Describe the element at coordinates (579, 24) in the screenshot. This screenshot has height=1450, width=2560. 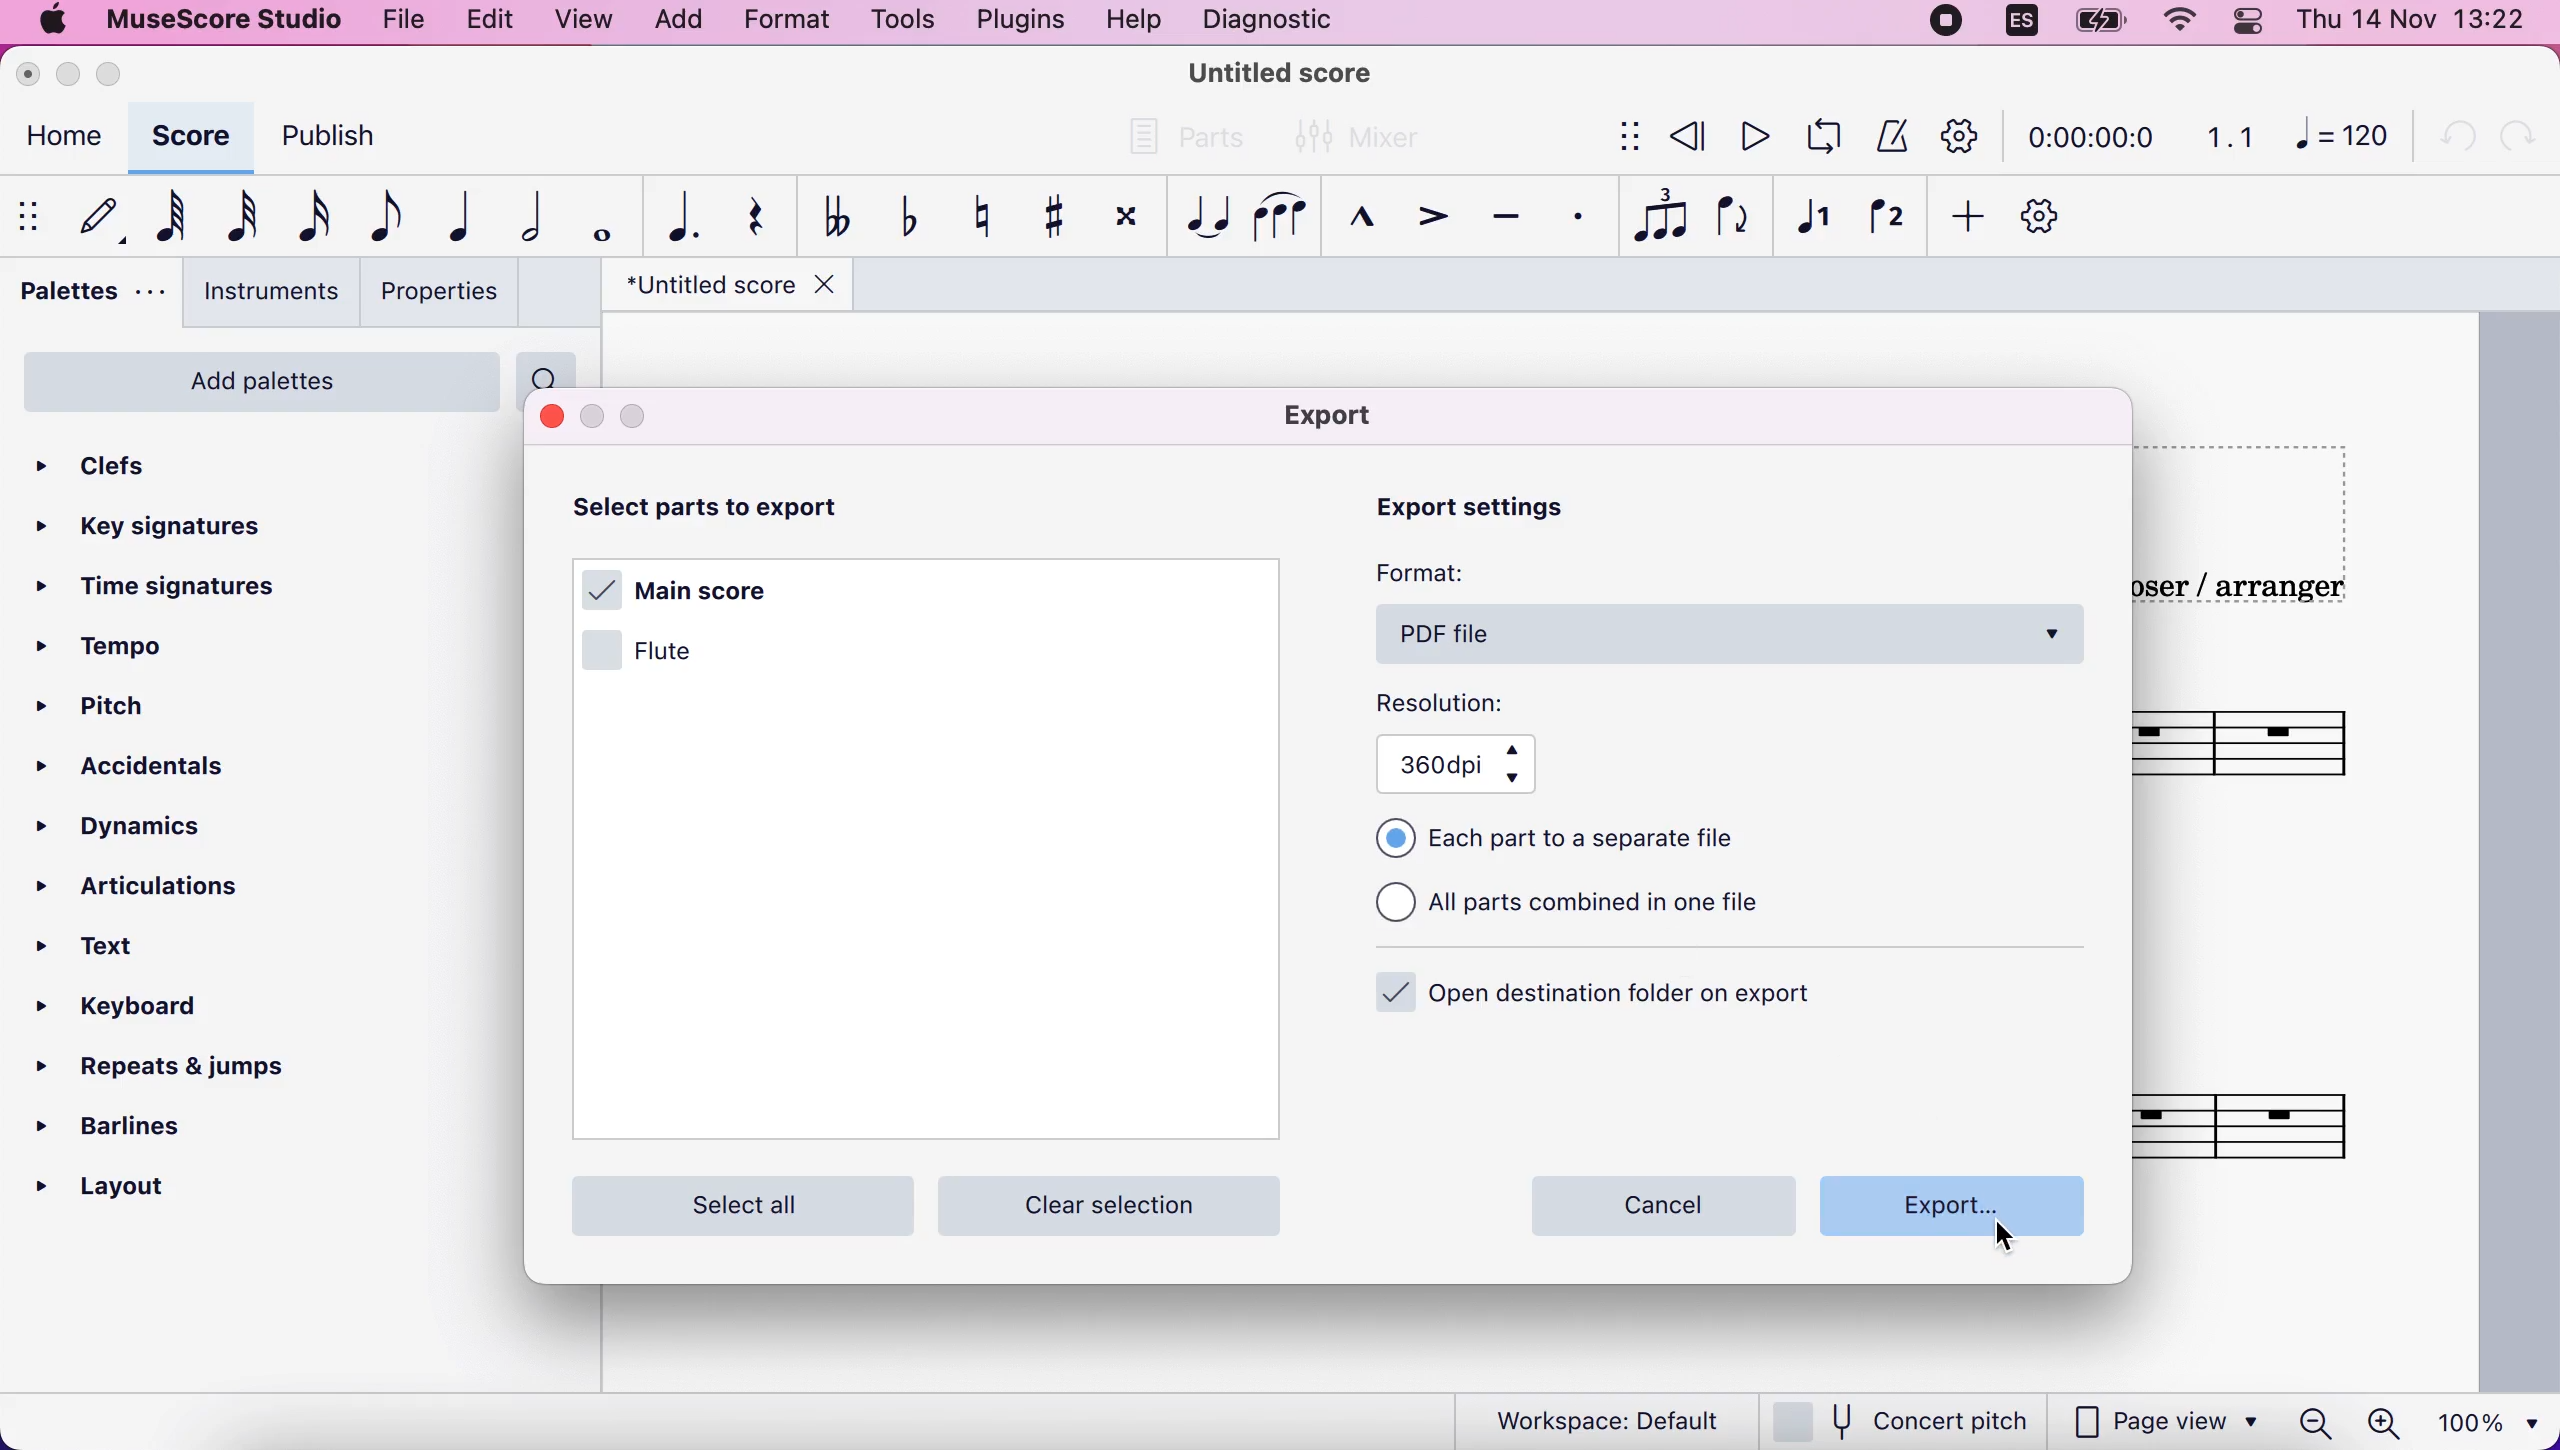
I see `view` at that location.